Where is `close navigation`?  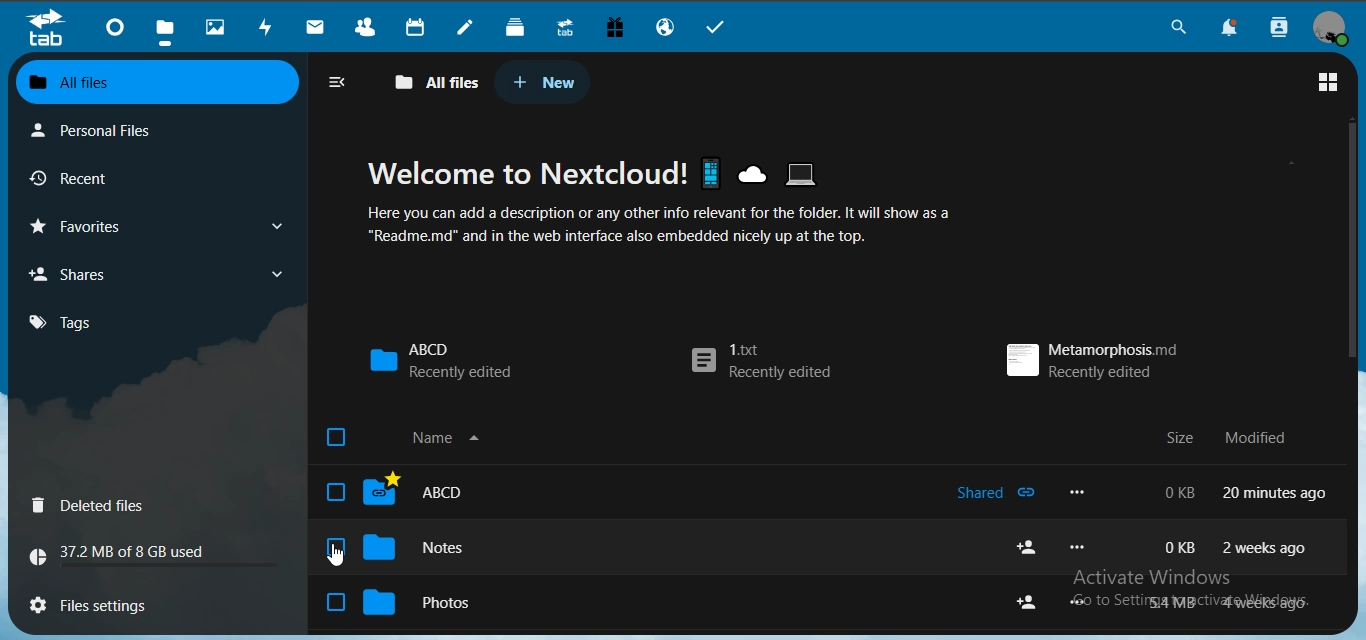 close navigation is located at coordinates (338, 81).